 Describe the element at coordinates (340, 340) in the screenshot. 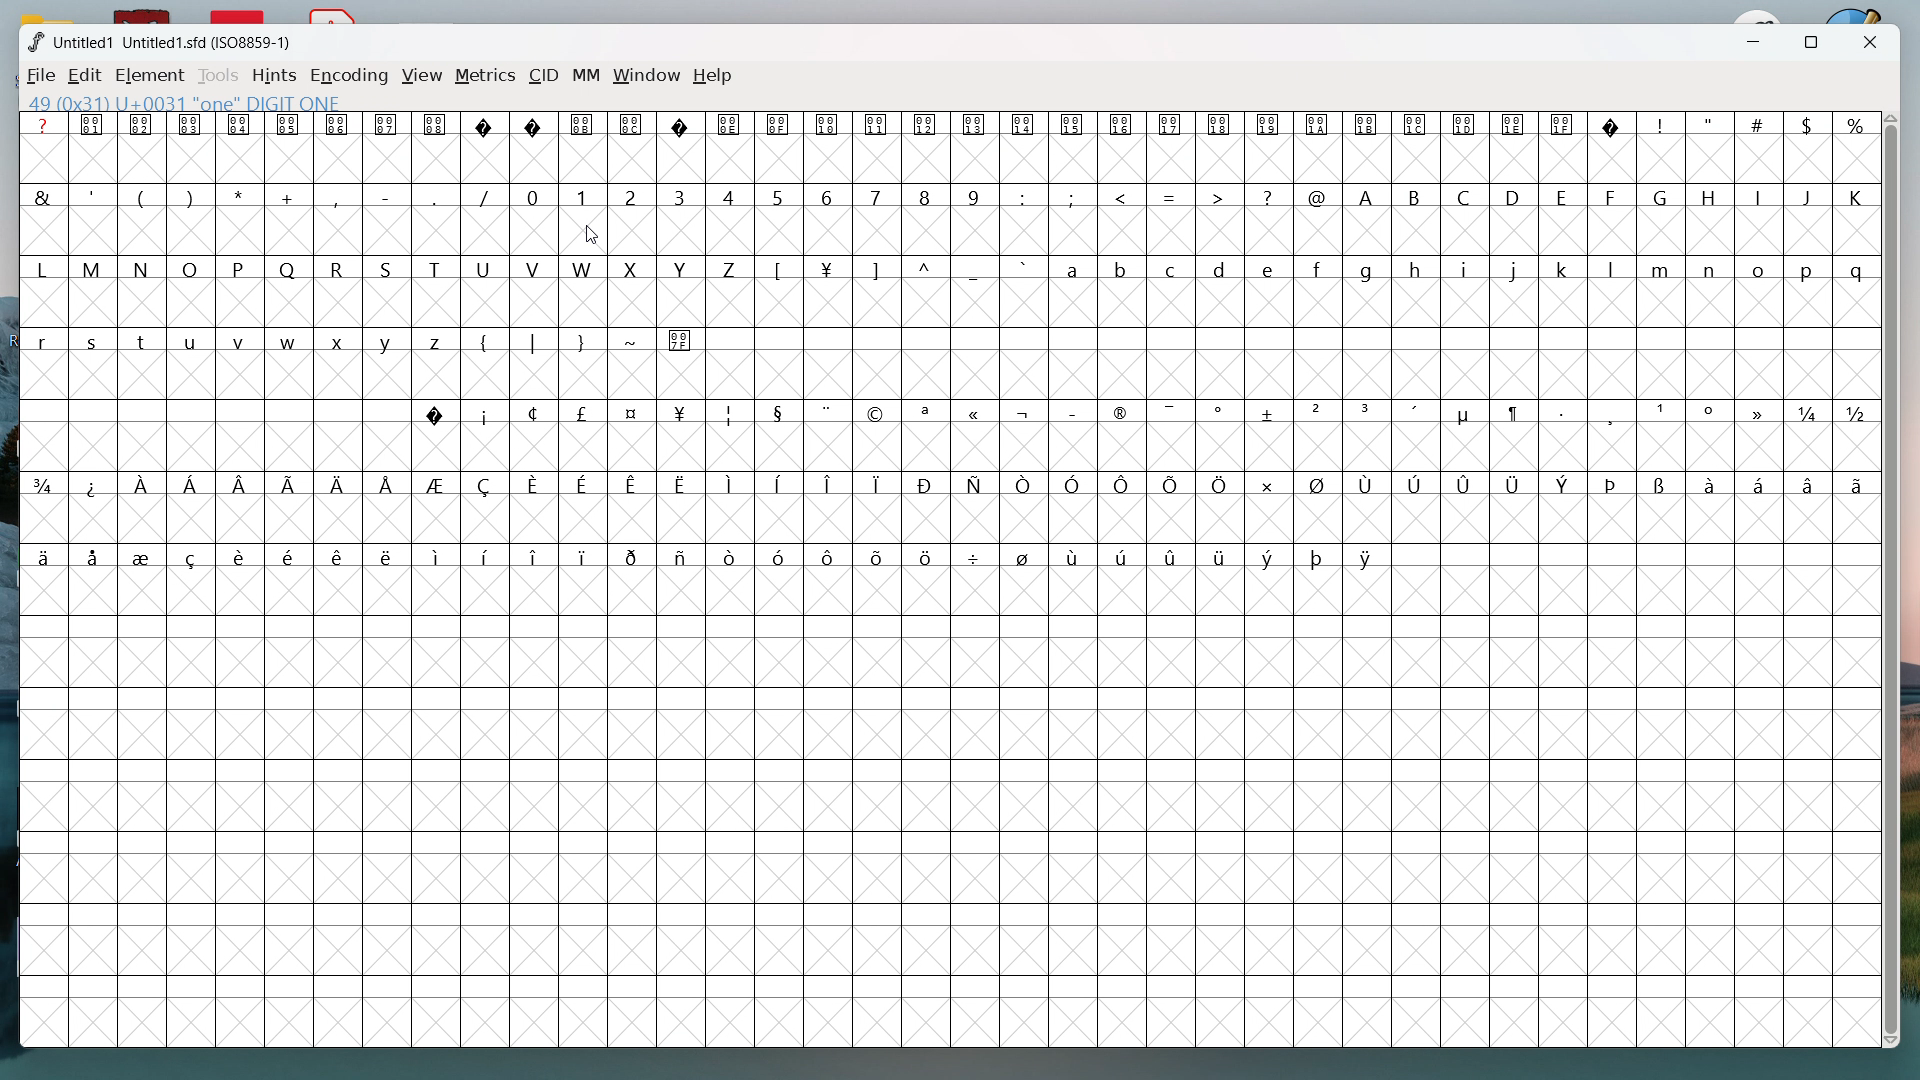

I see `x` at that location.